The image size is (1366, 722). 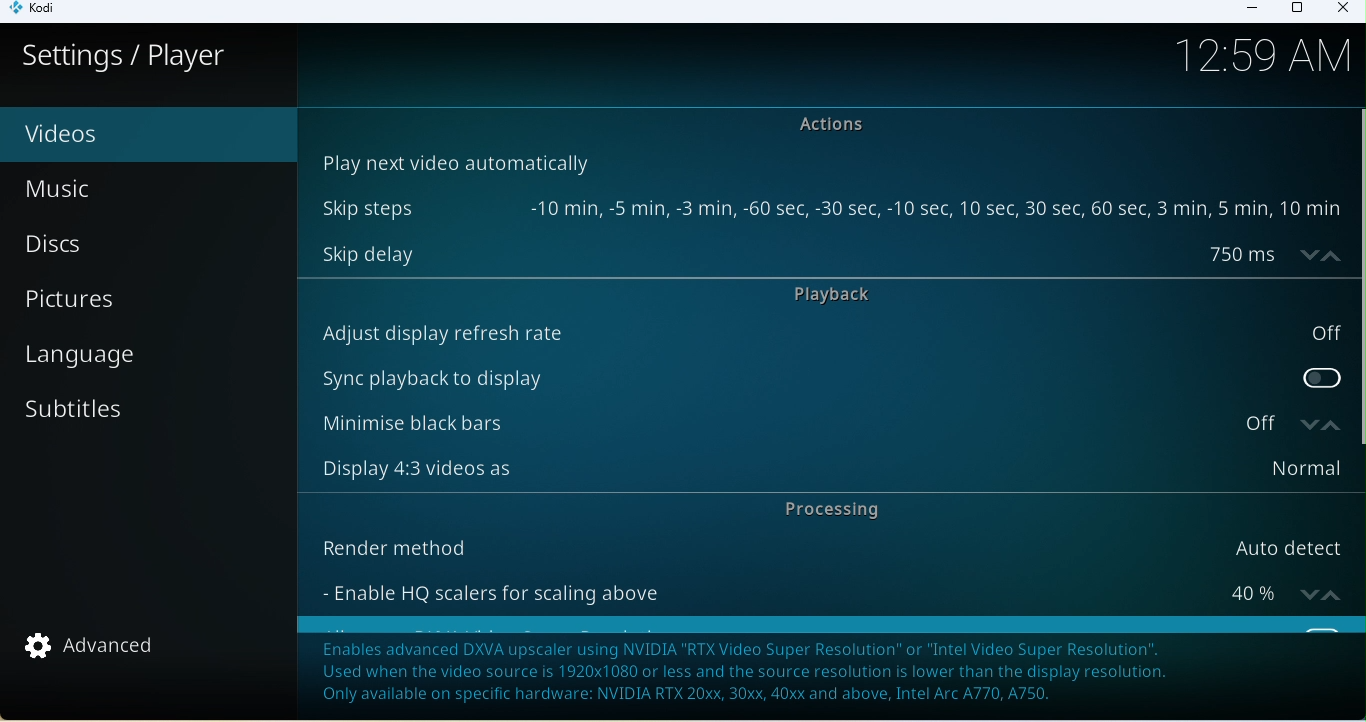 What do you see at coordinates (1357, 277) in the screenshot?
I see `vertical scroll bar` at bounding box center [1357, 277].